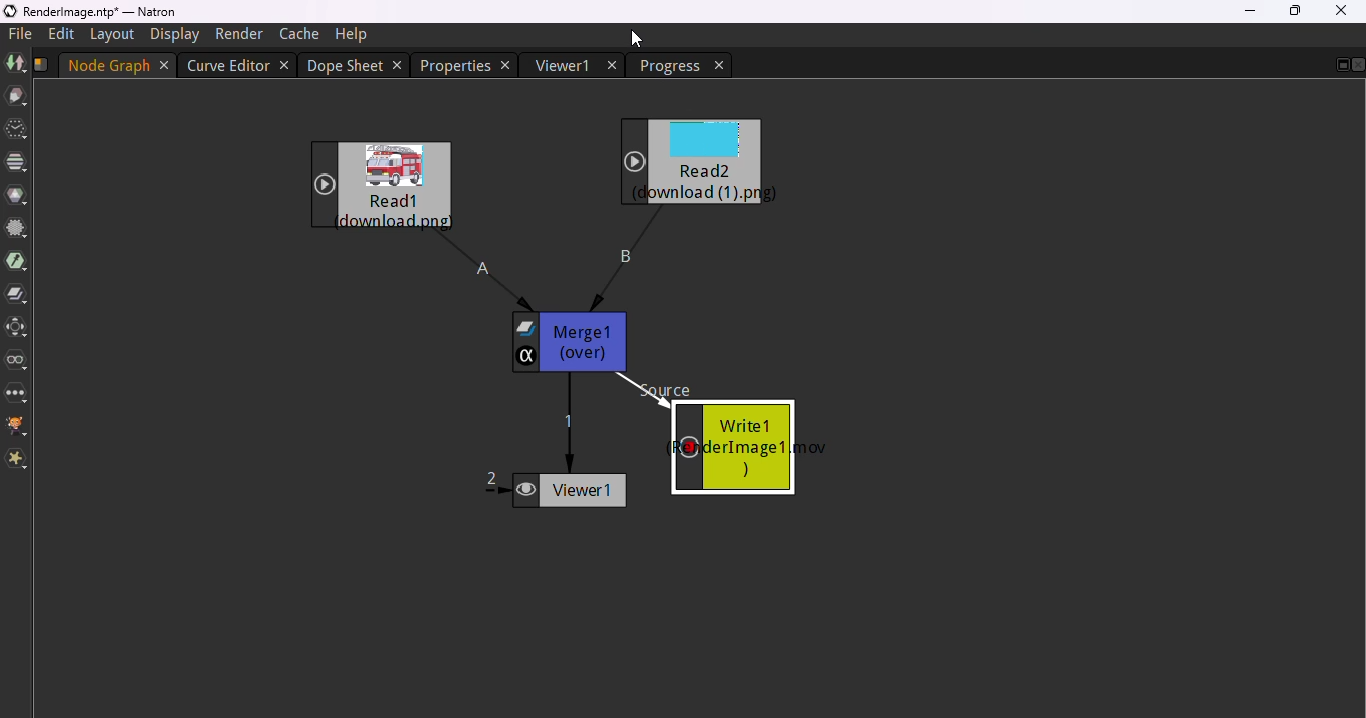  Describe the element at coordinates (9, 11) in the screenshot. I see `logo` at that location.